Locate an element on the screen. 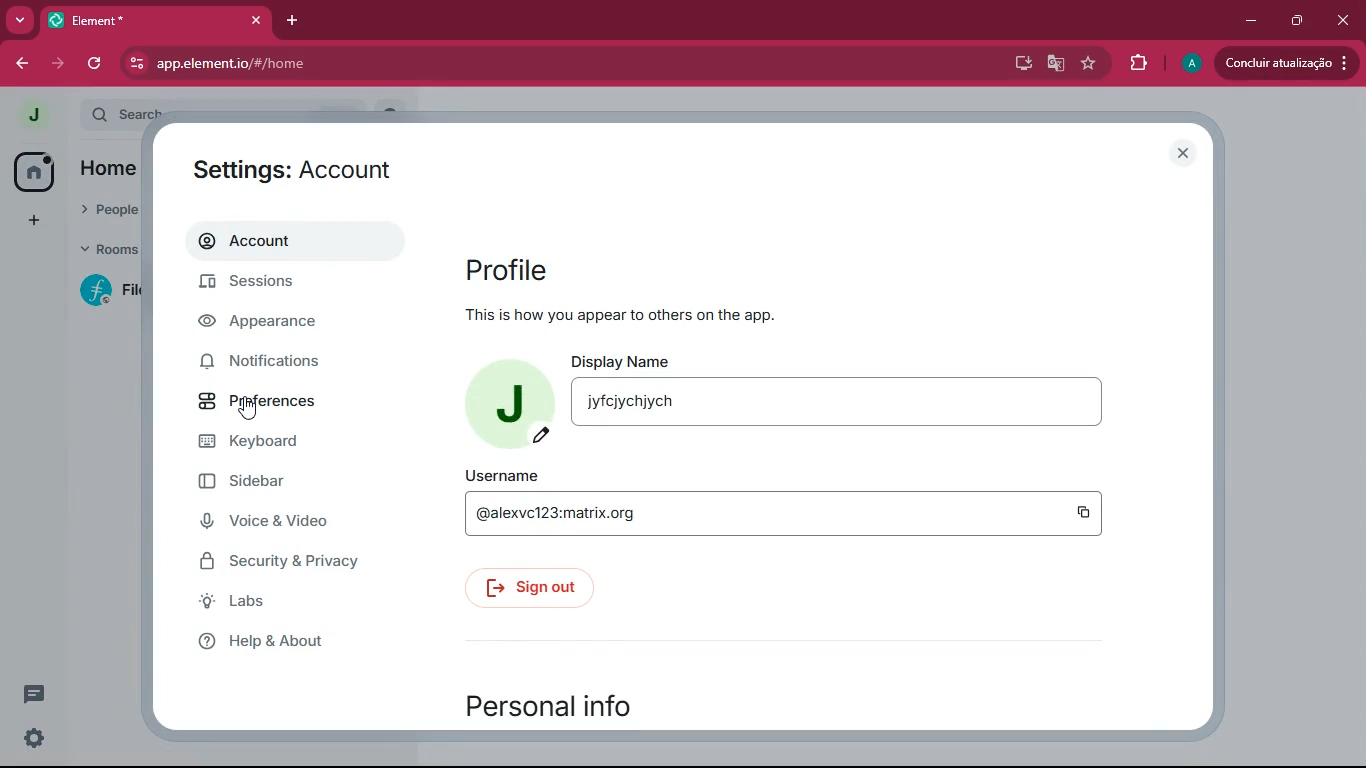  preferences is located at coordinates (266, 399).